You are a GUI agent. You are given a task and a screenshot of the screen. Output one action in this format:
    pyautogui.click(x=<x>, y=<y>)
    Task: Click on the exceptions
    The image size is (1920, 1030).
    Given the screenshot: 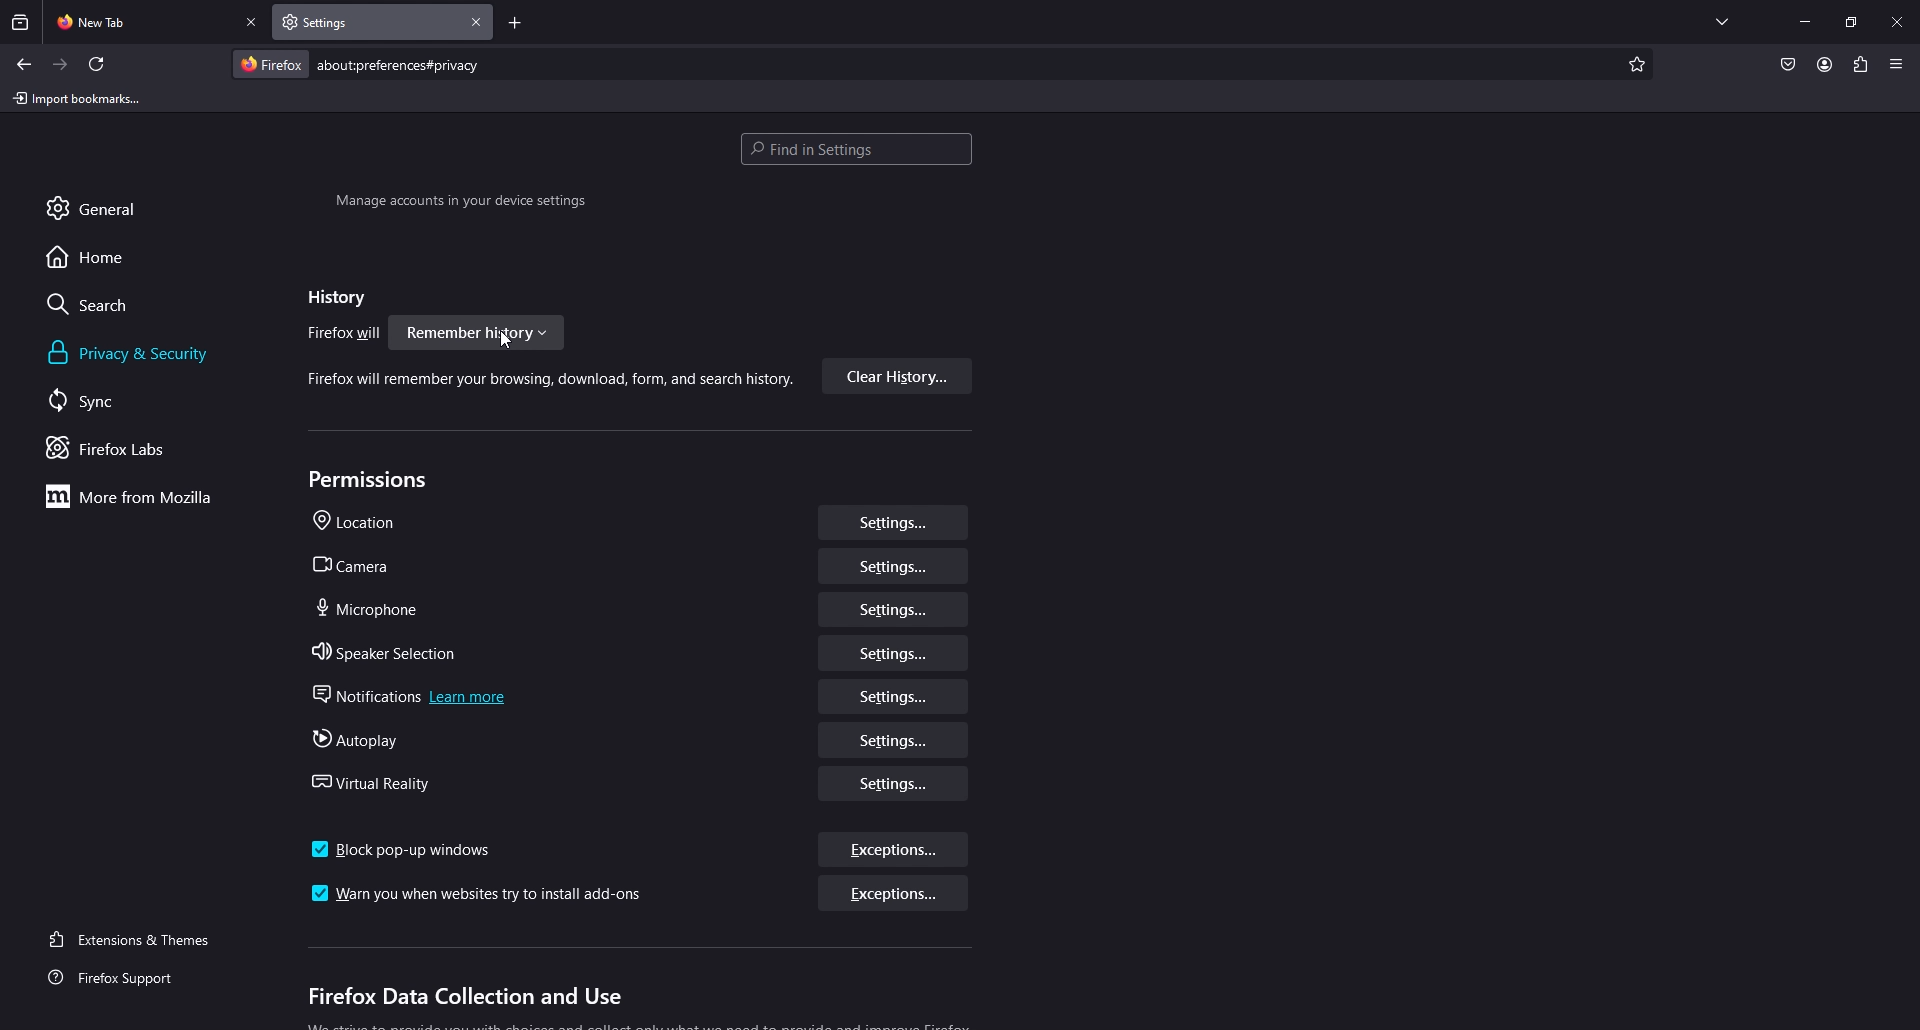 What is the action you would take?
    pyautogui.click(x=896, y=852)
    